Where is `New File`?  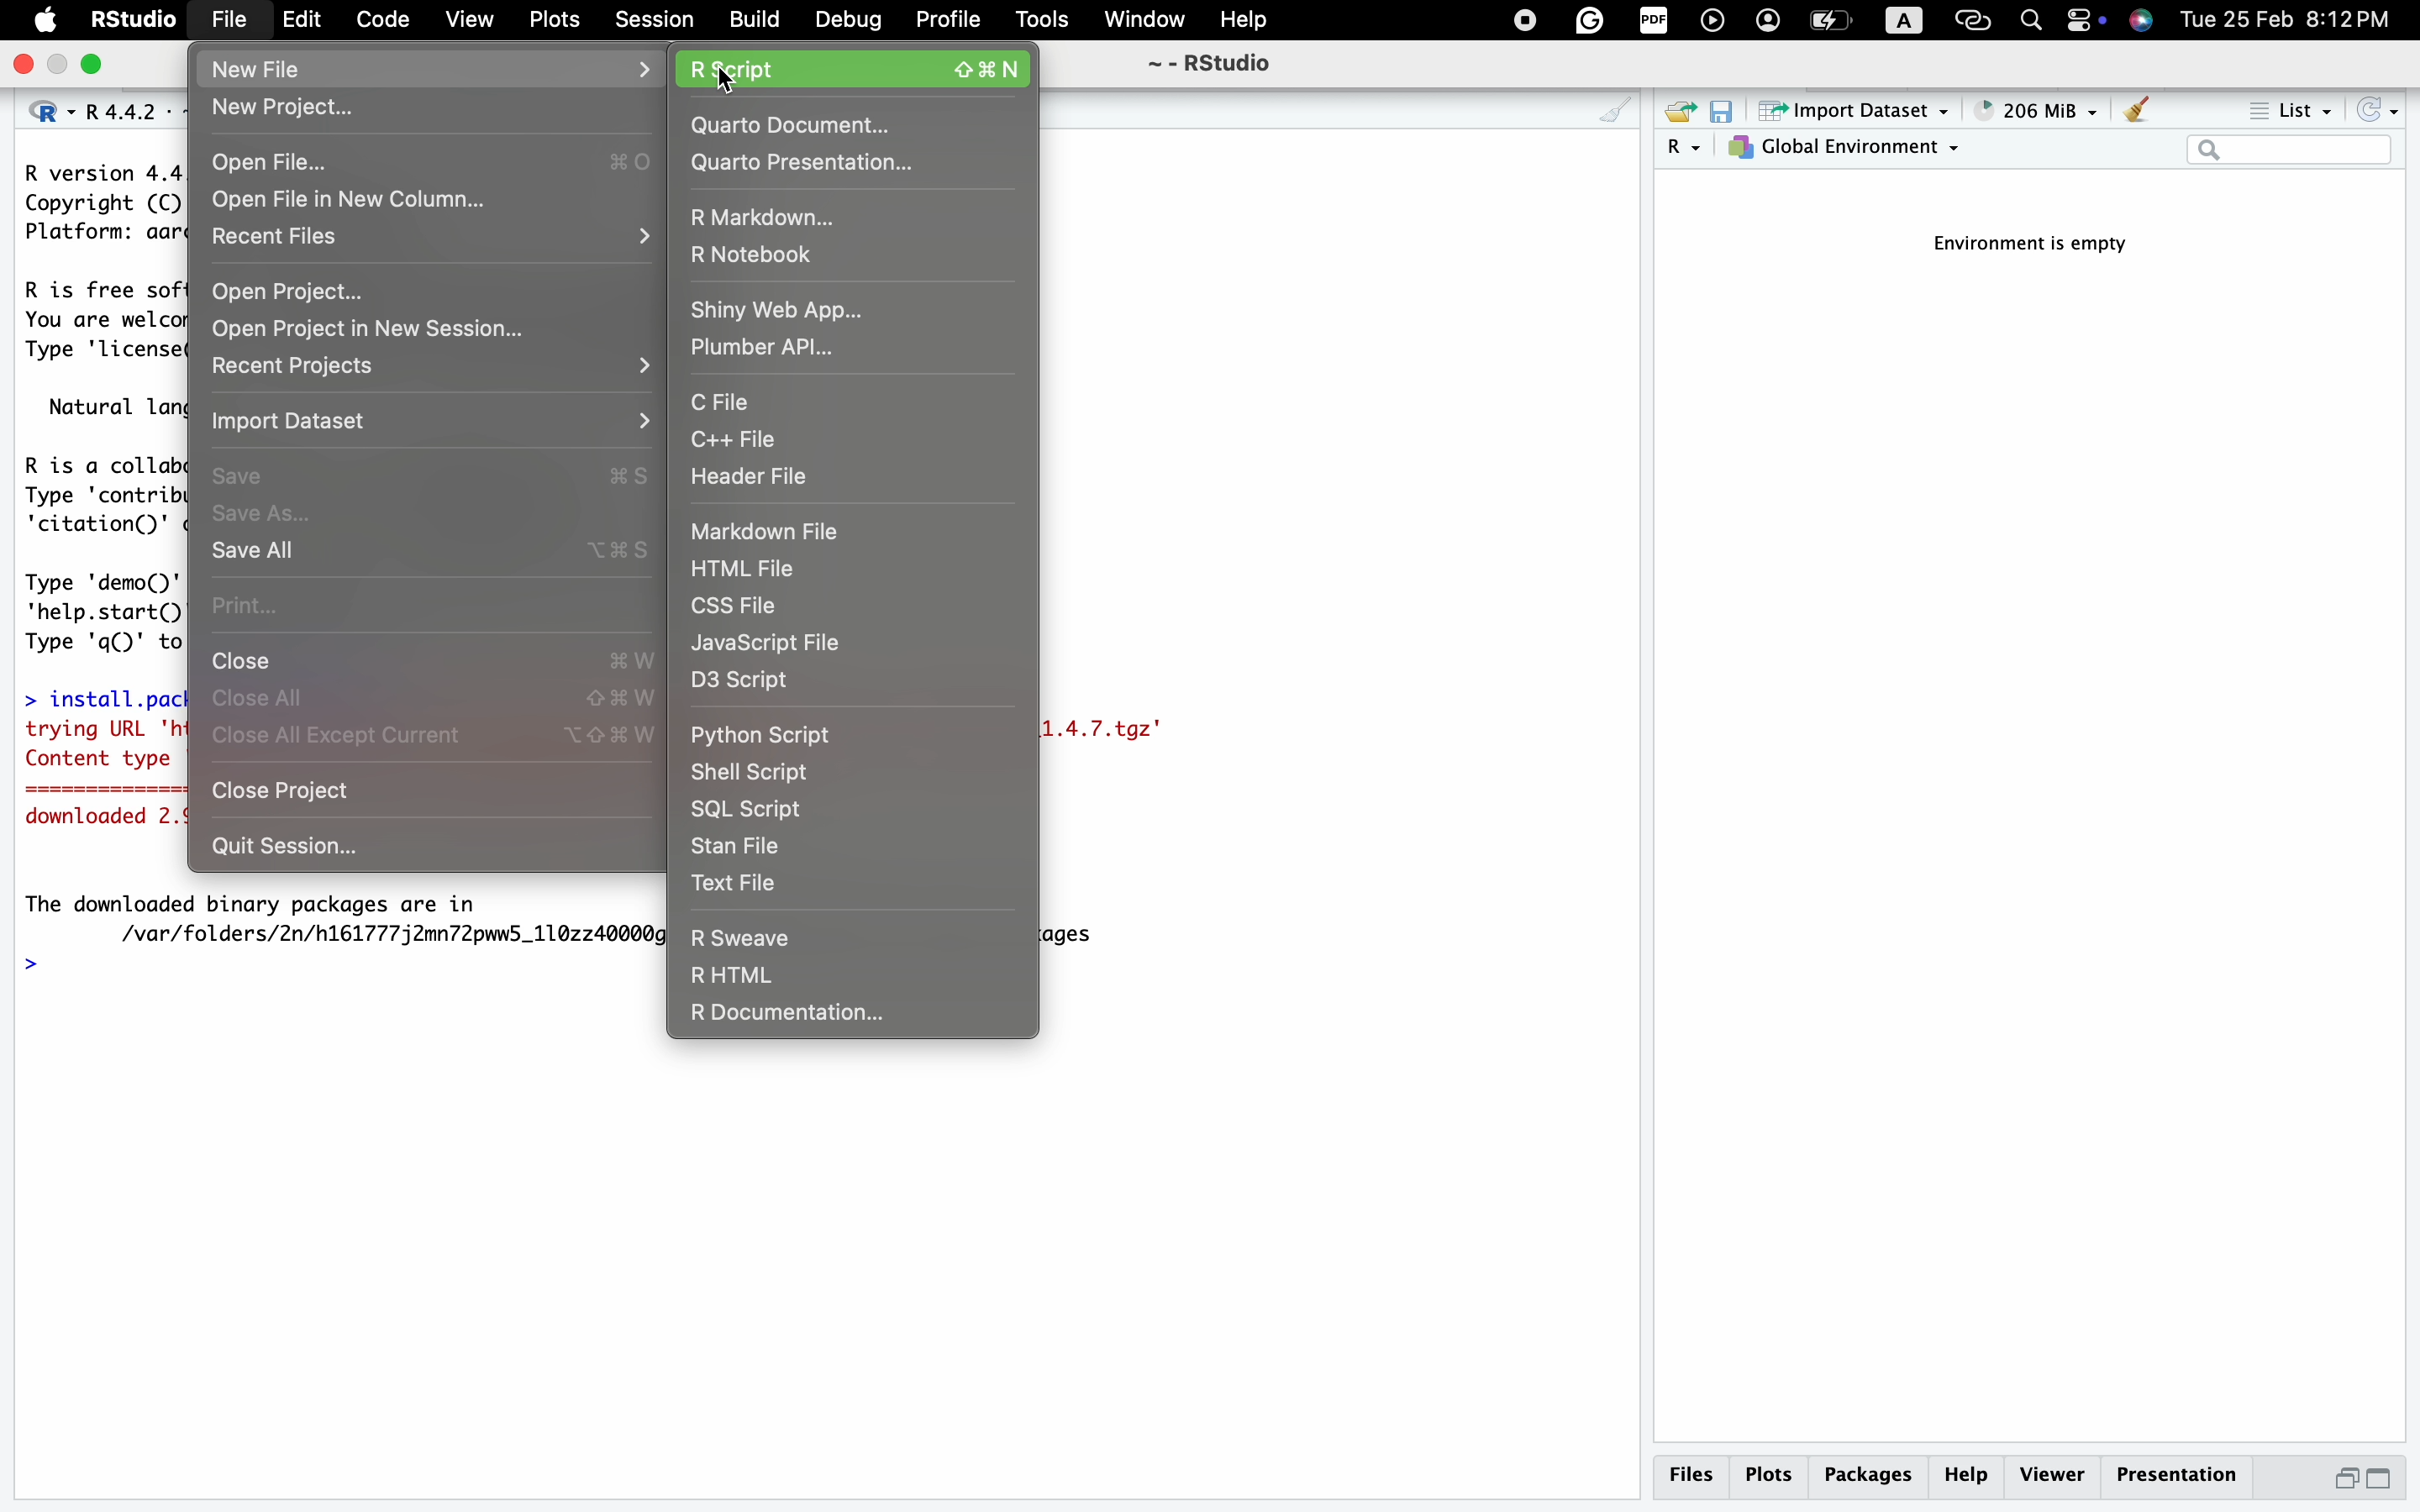
New File is located at coordinates (436, 67).